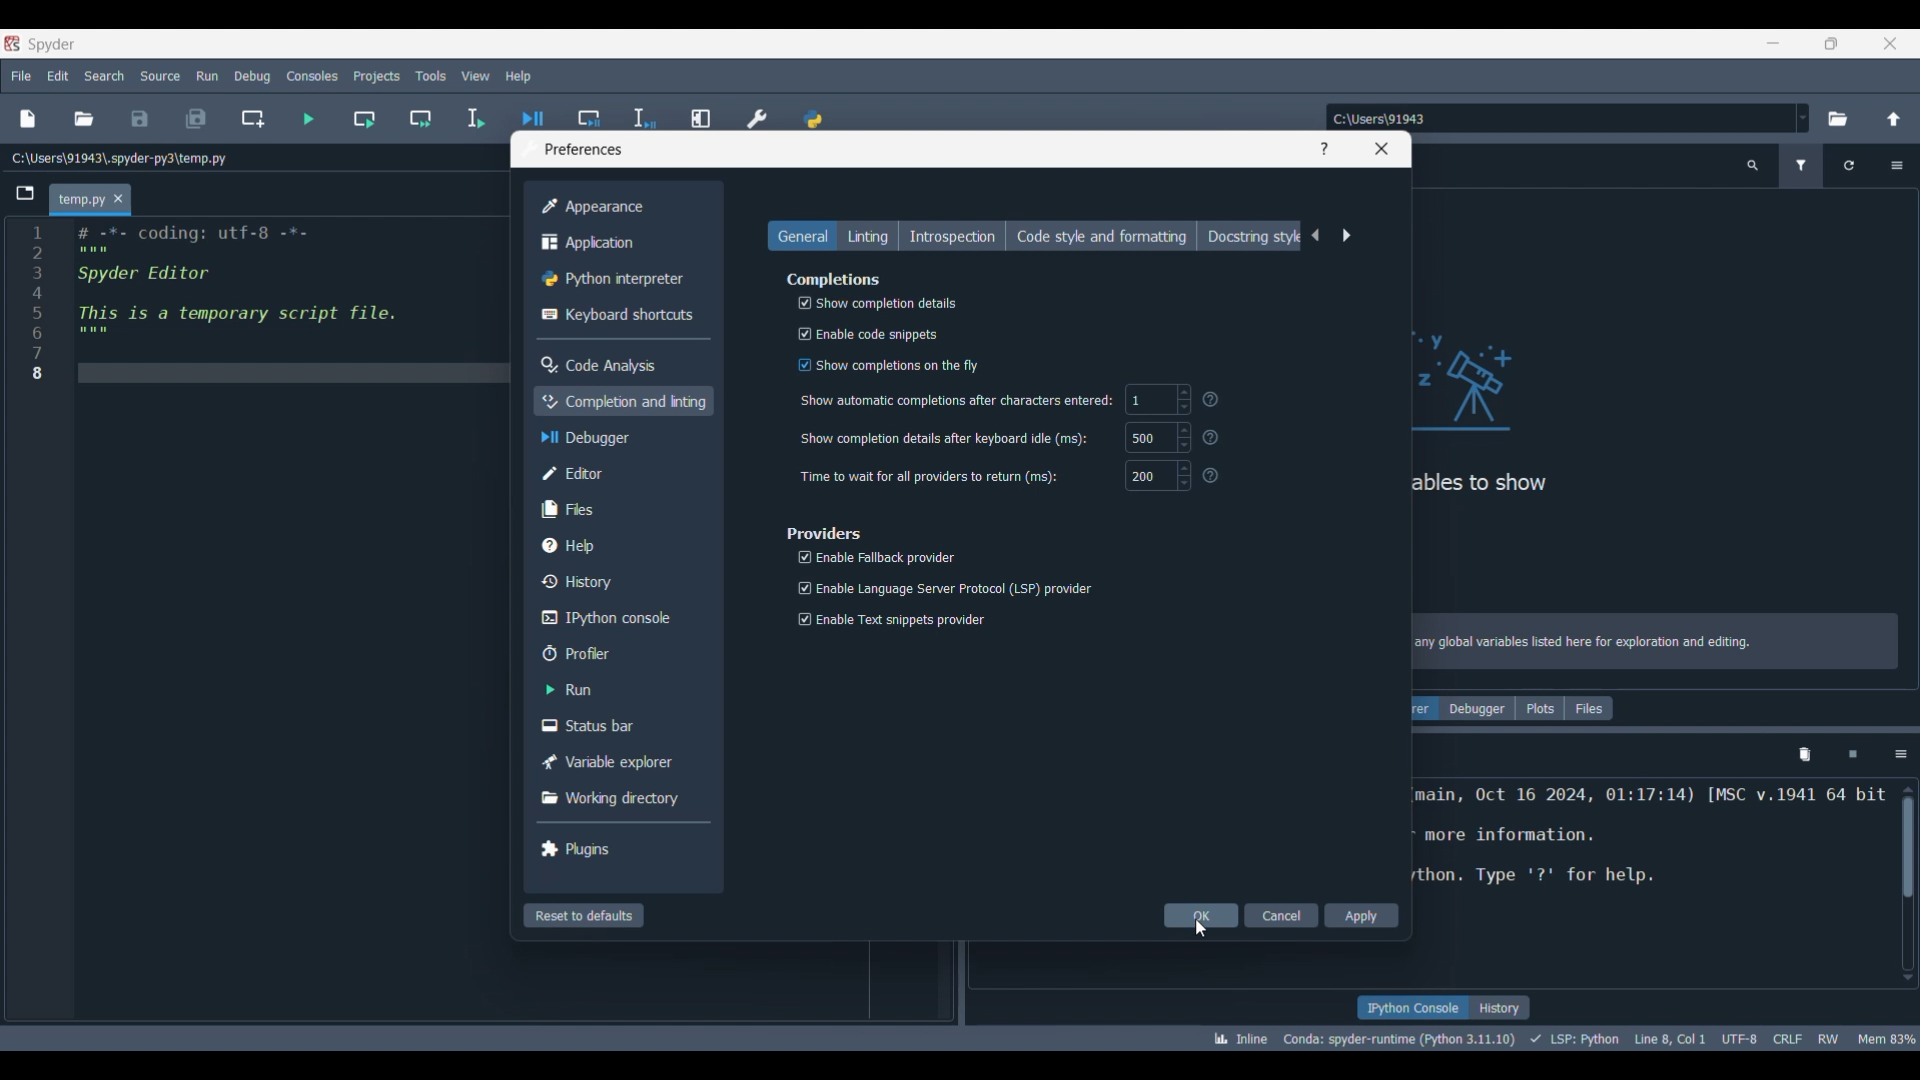  I want to click on Files, so click(1589, 708).